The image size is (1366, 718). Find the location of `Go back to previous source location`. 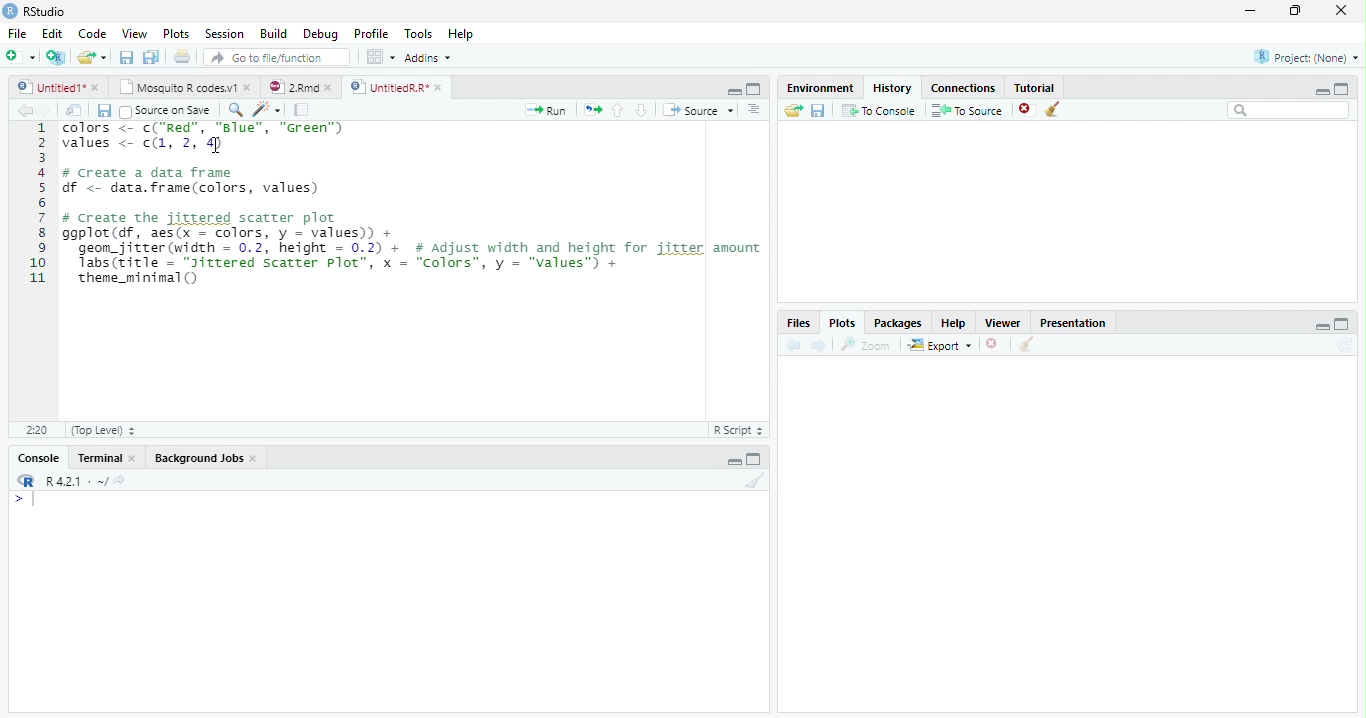

Go back to previous source location is located at coordinates (23, 111).